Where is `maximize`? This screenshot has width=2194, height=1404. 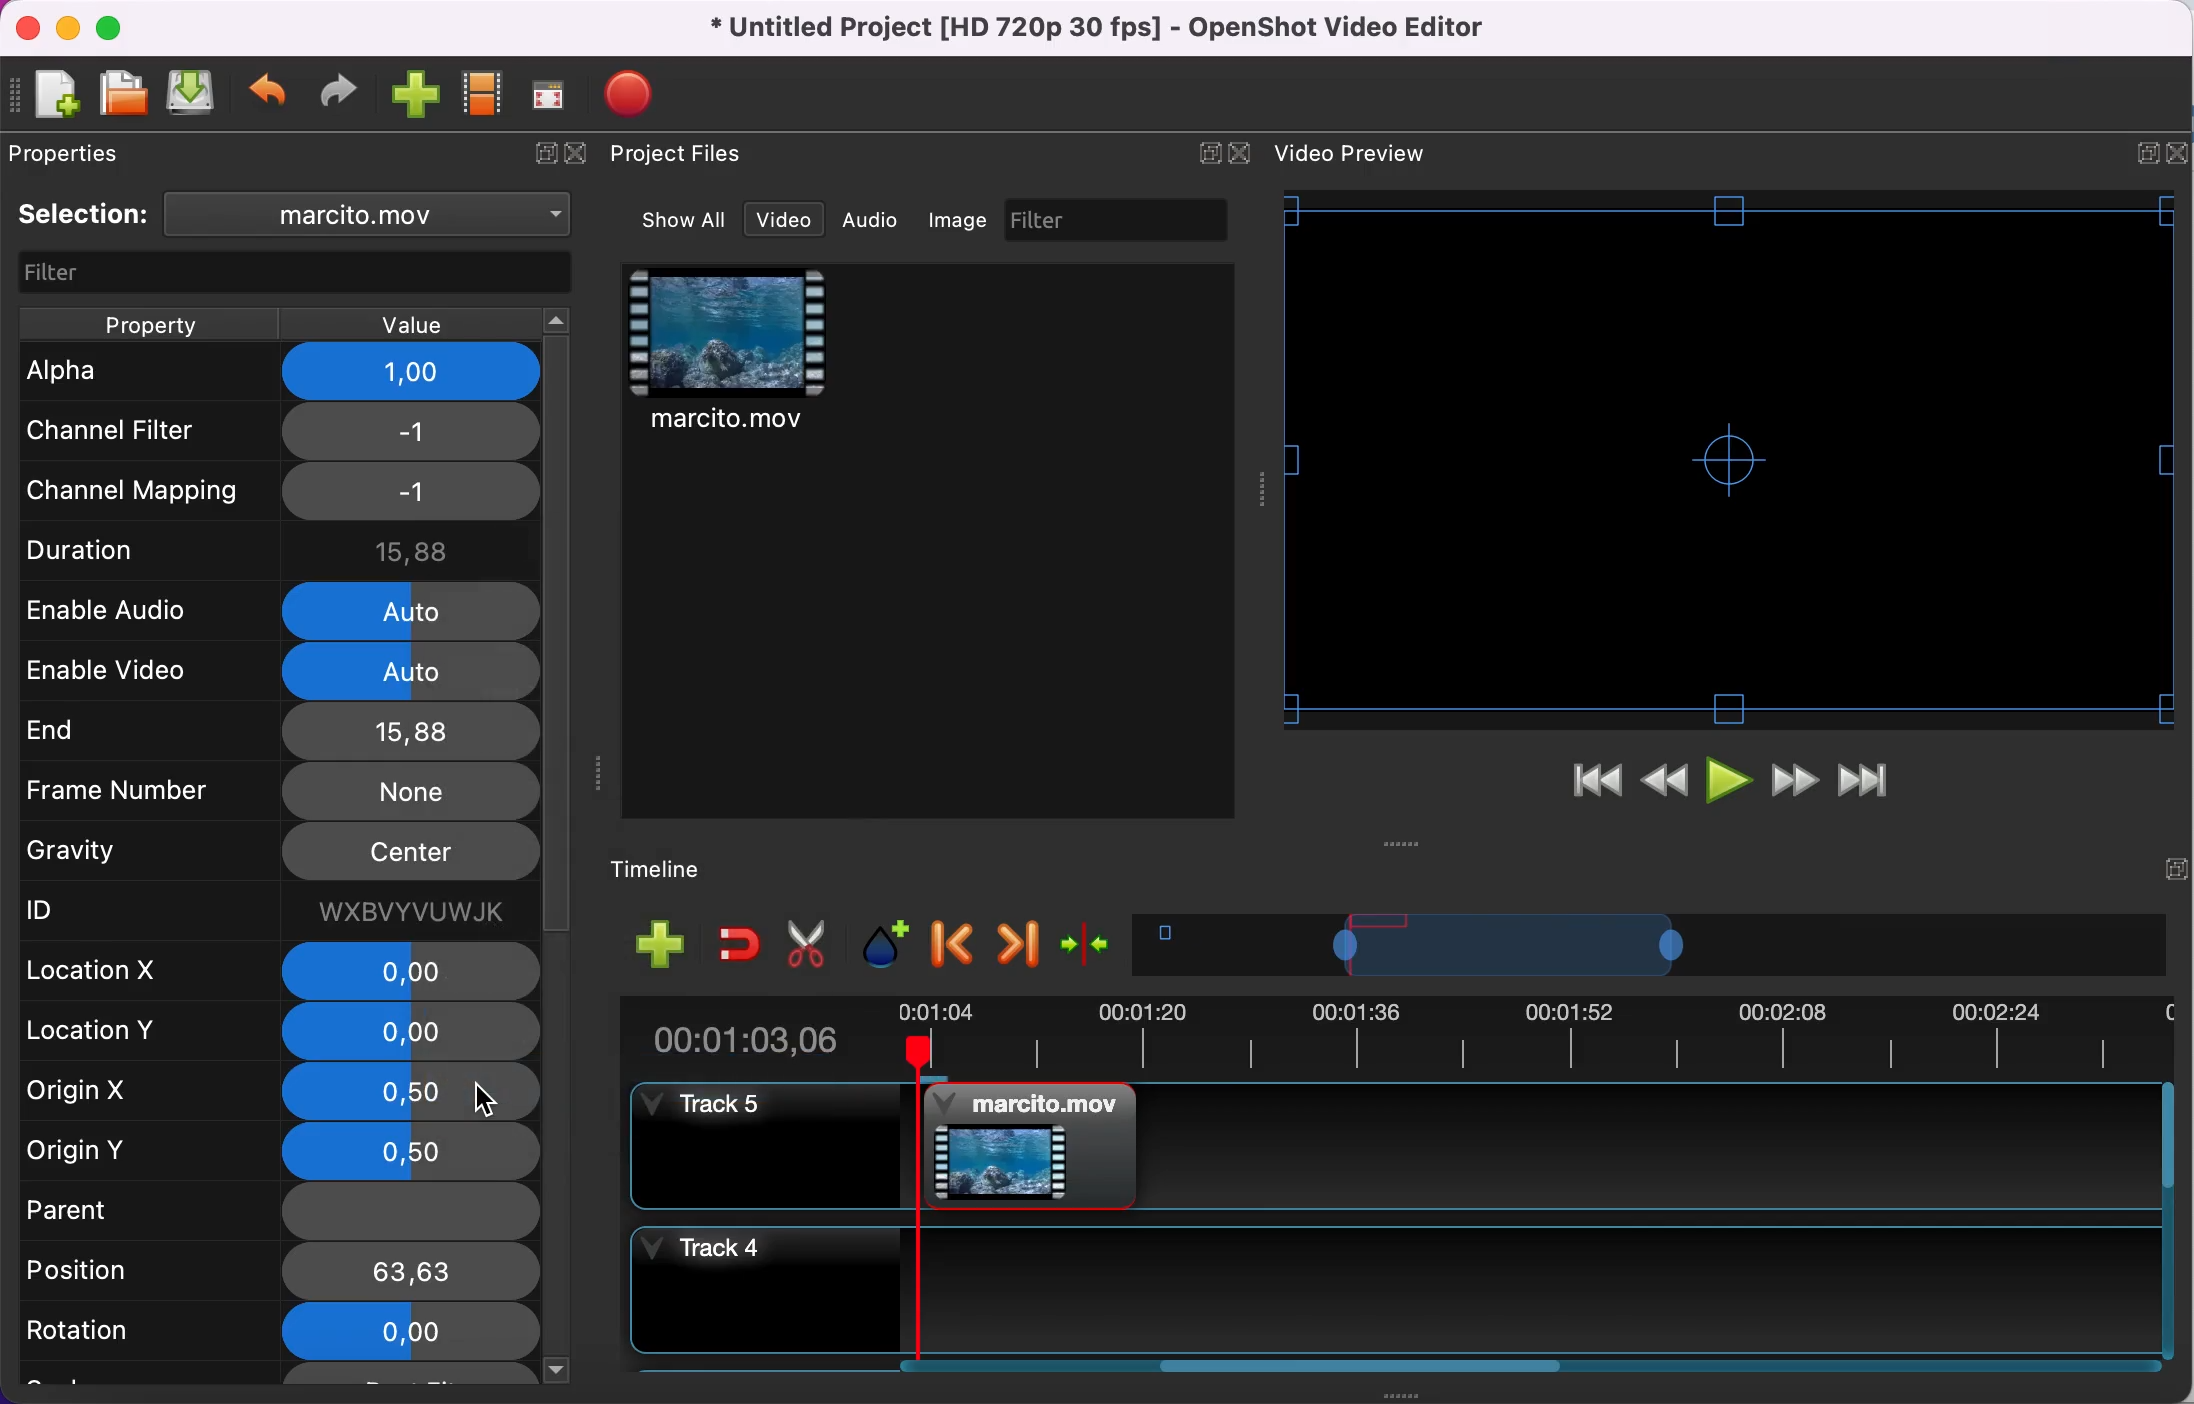 maximize is located at coordinates (115, 27).